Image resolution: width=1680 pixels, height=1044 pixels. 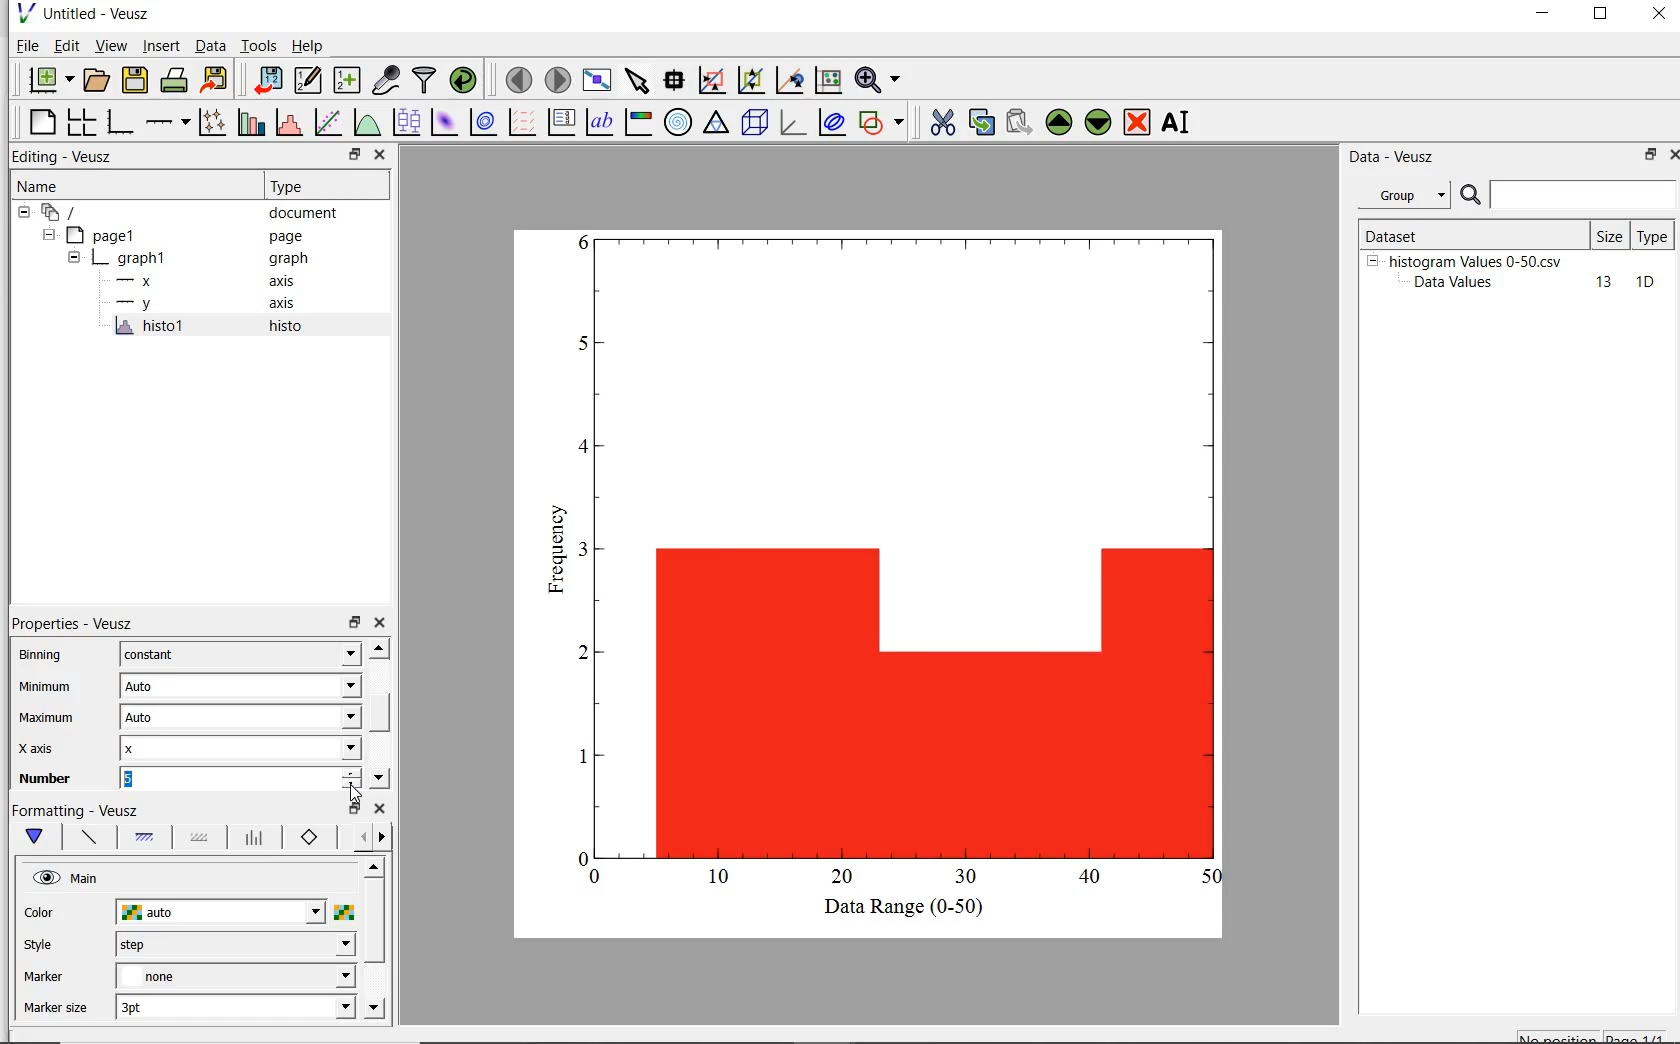 I want to click on rename the selected widget, so click(x=1178, y=122).